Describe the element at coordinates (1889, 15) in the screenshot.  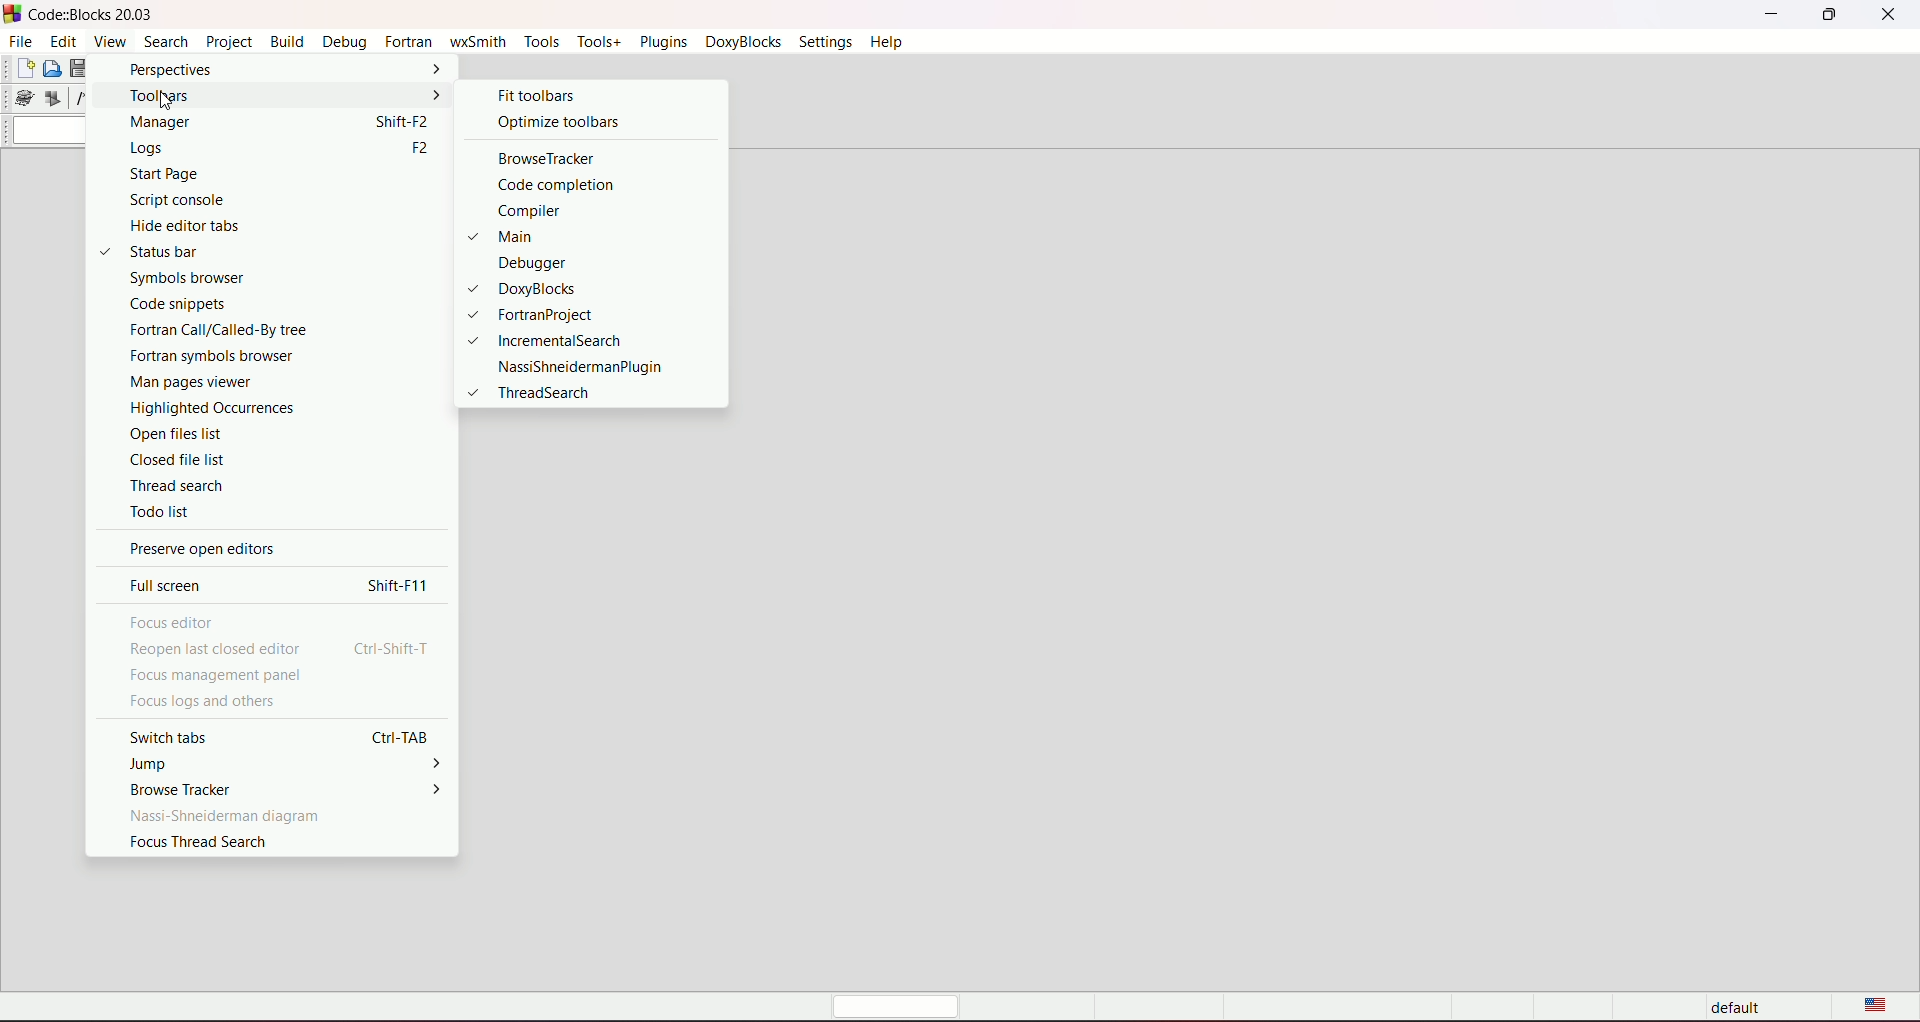
I see `close` at that location.